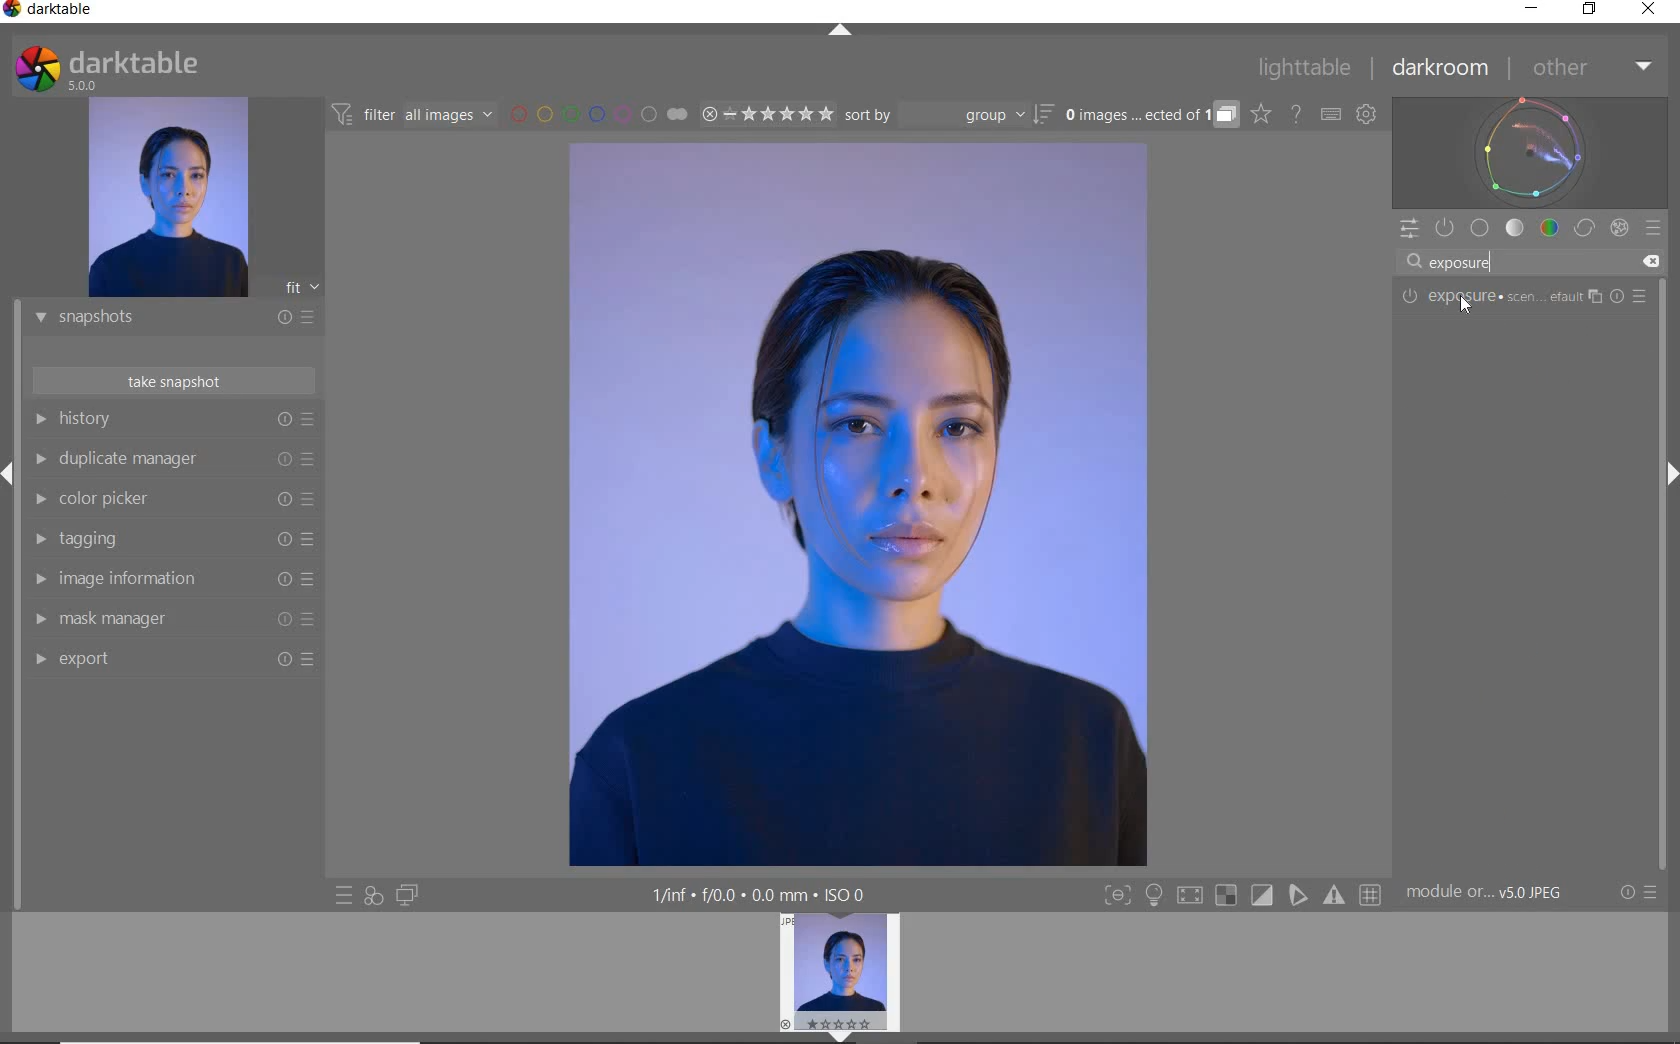 This screenshot has width=1680, height=1044. What do you see at coordinates (1463, 265) in the screenshot?
I see `INPUT VALUE` at bounding box center [1463, 265].